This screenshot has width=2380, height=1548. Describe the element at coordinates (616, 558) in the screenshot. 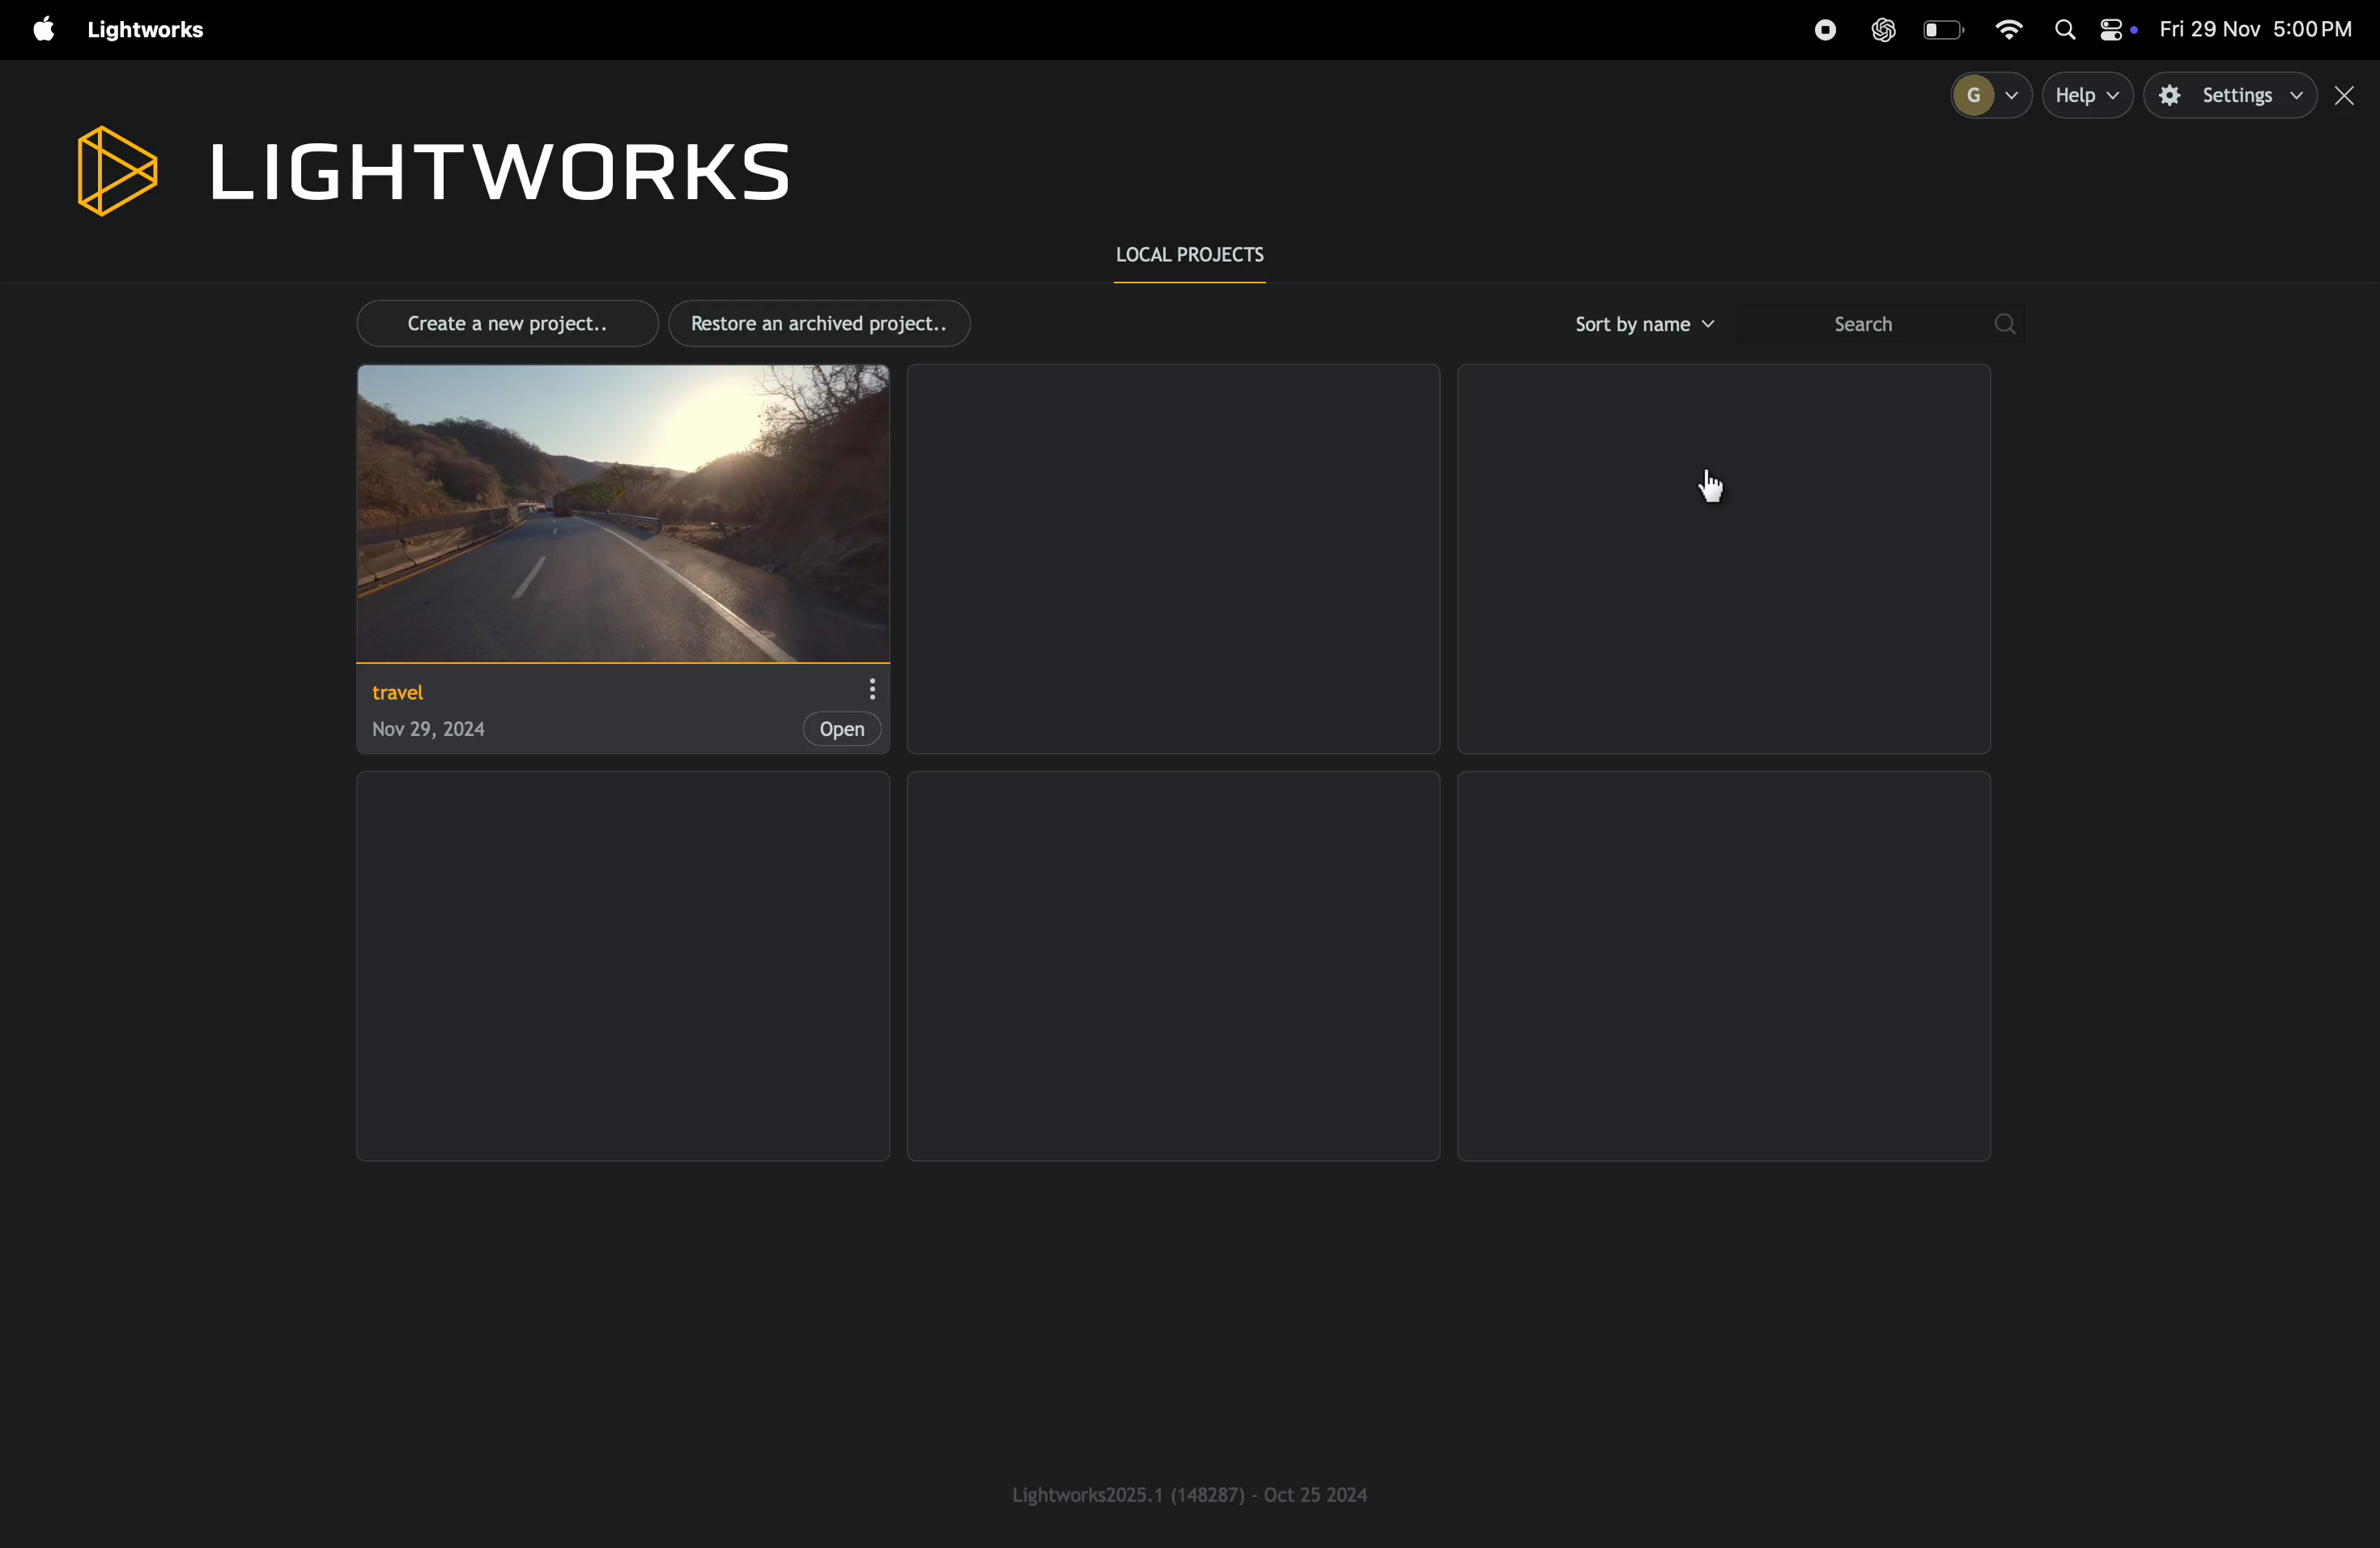

I see `project travel` at that location.